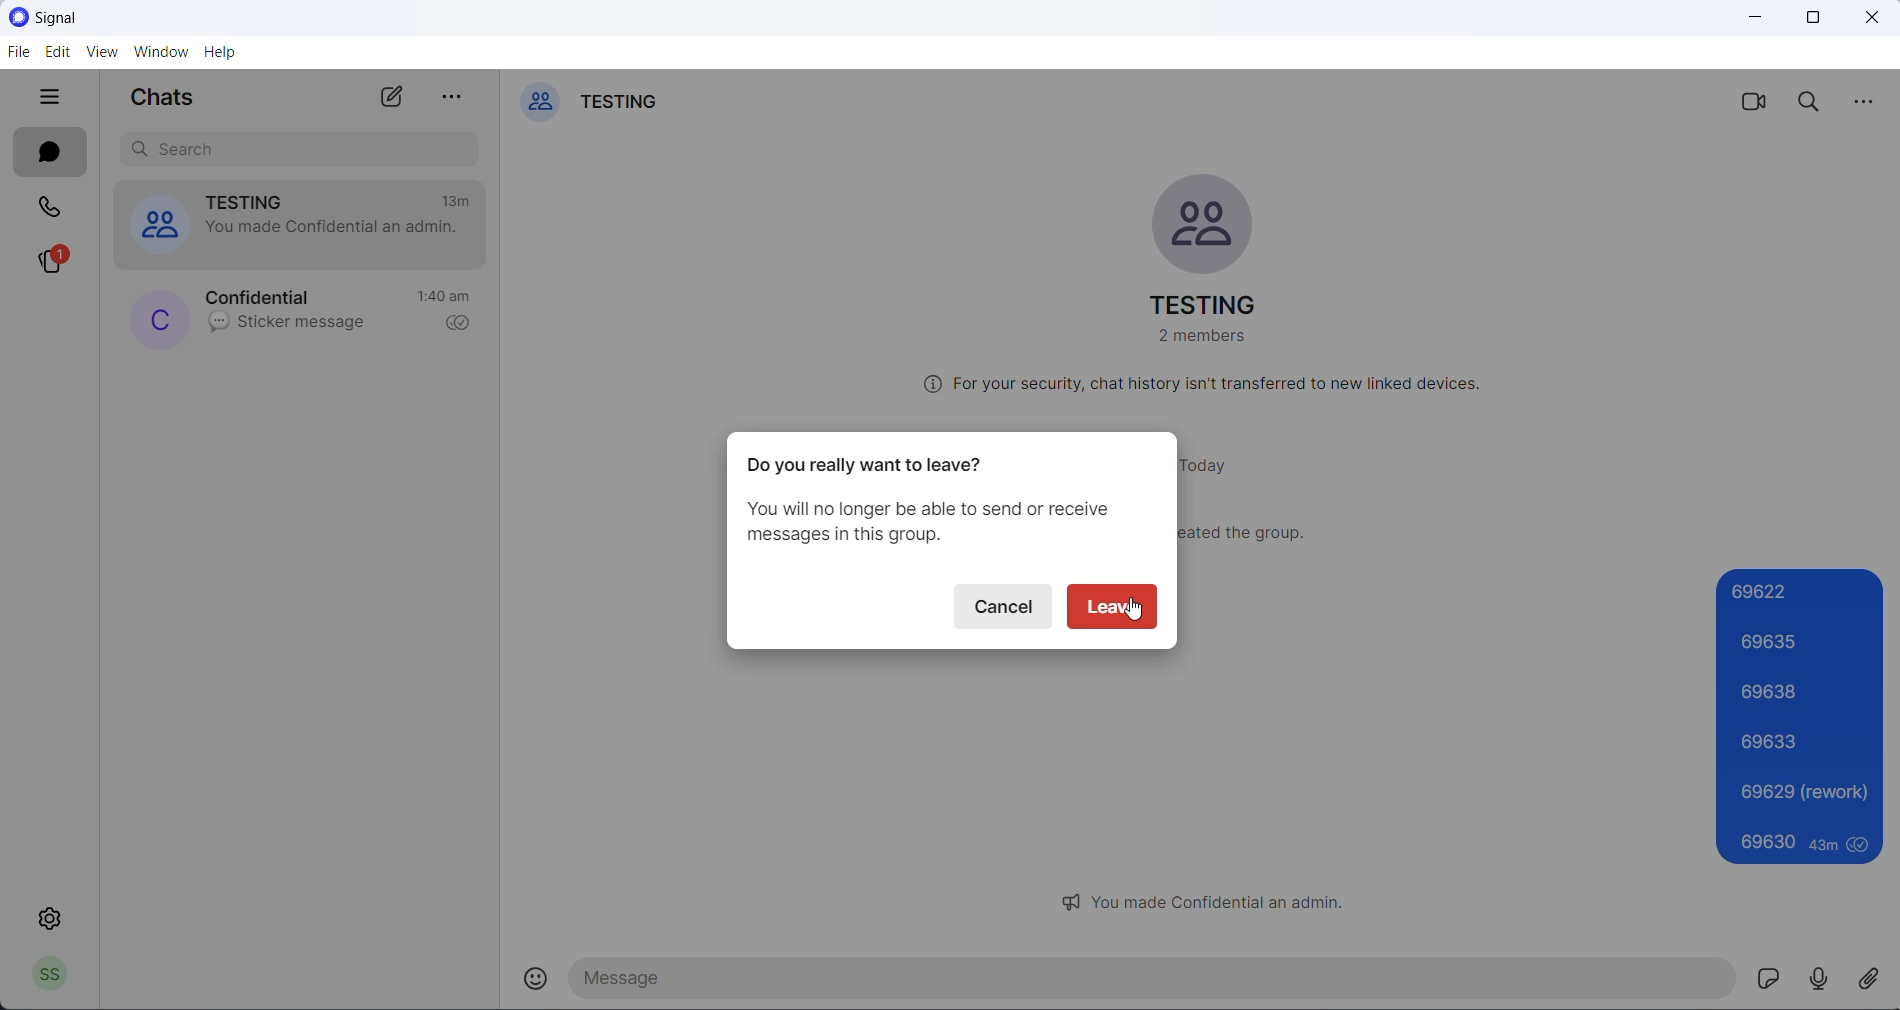 The width and height of the screenshot is (1900, 1010). I want to click on settings, so click(49, 920).